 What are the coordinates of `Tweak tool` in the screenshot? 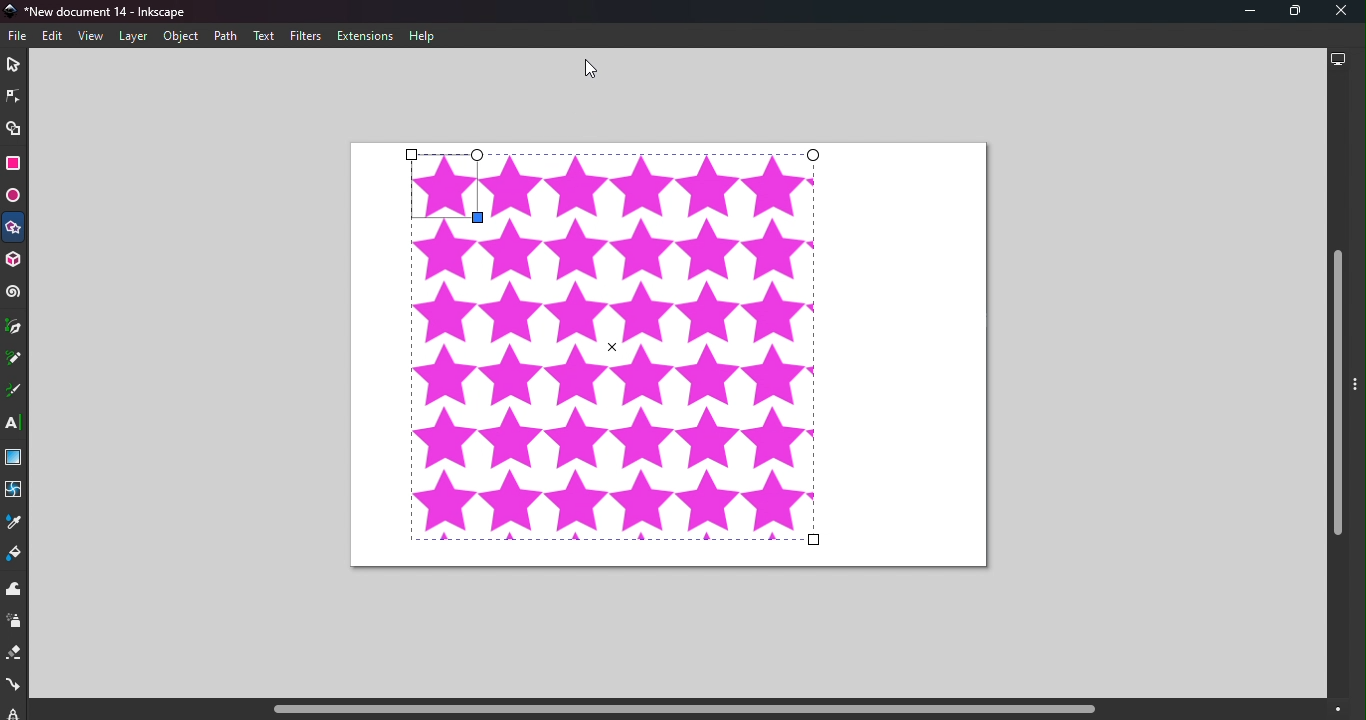 It's located at (17, 590).